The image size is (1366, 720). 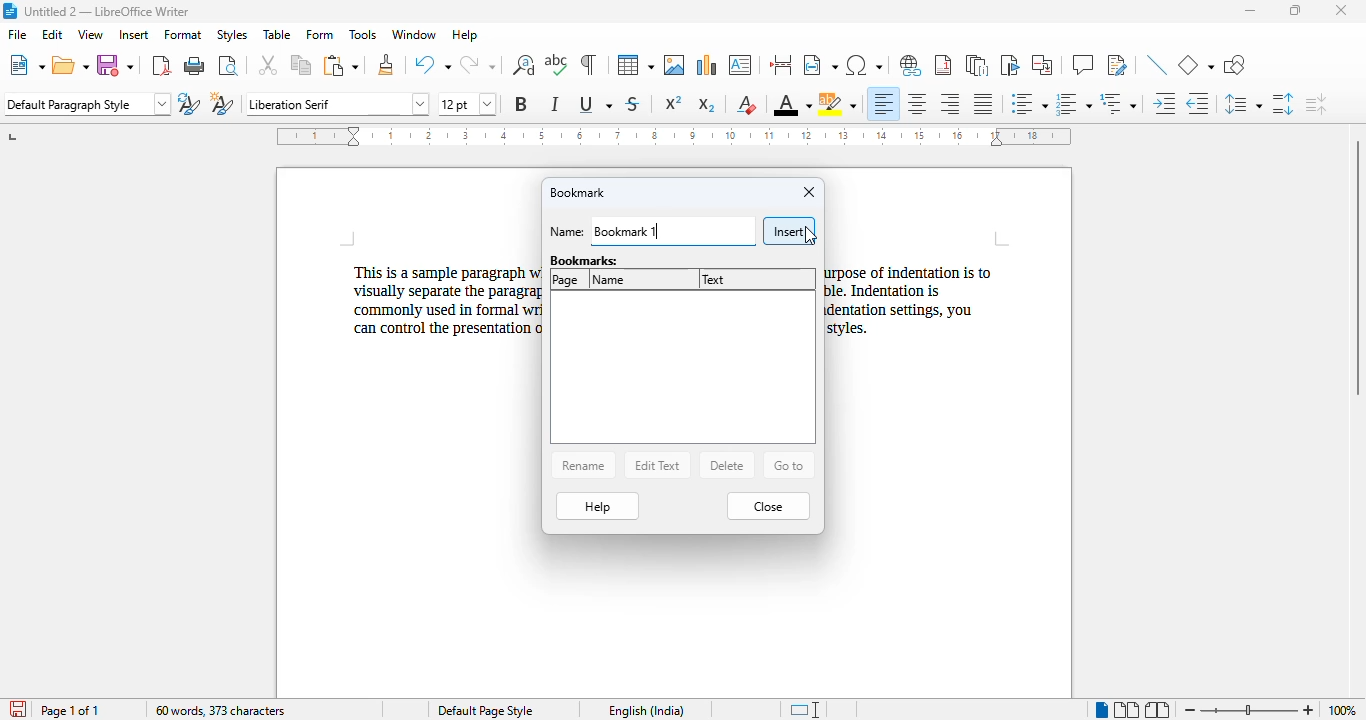 What do you see at coordinates (183, 34) in the screenshot?
I see `format` at bounding box center [183, 34].